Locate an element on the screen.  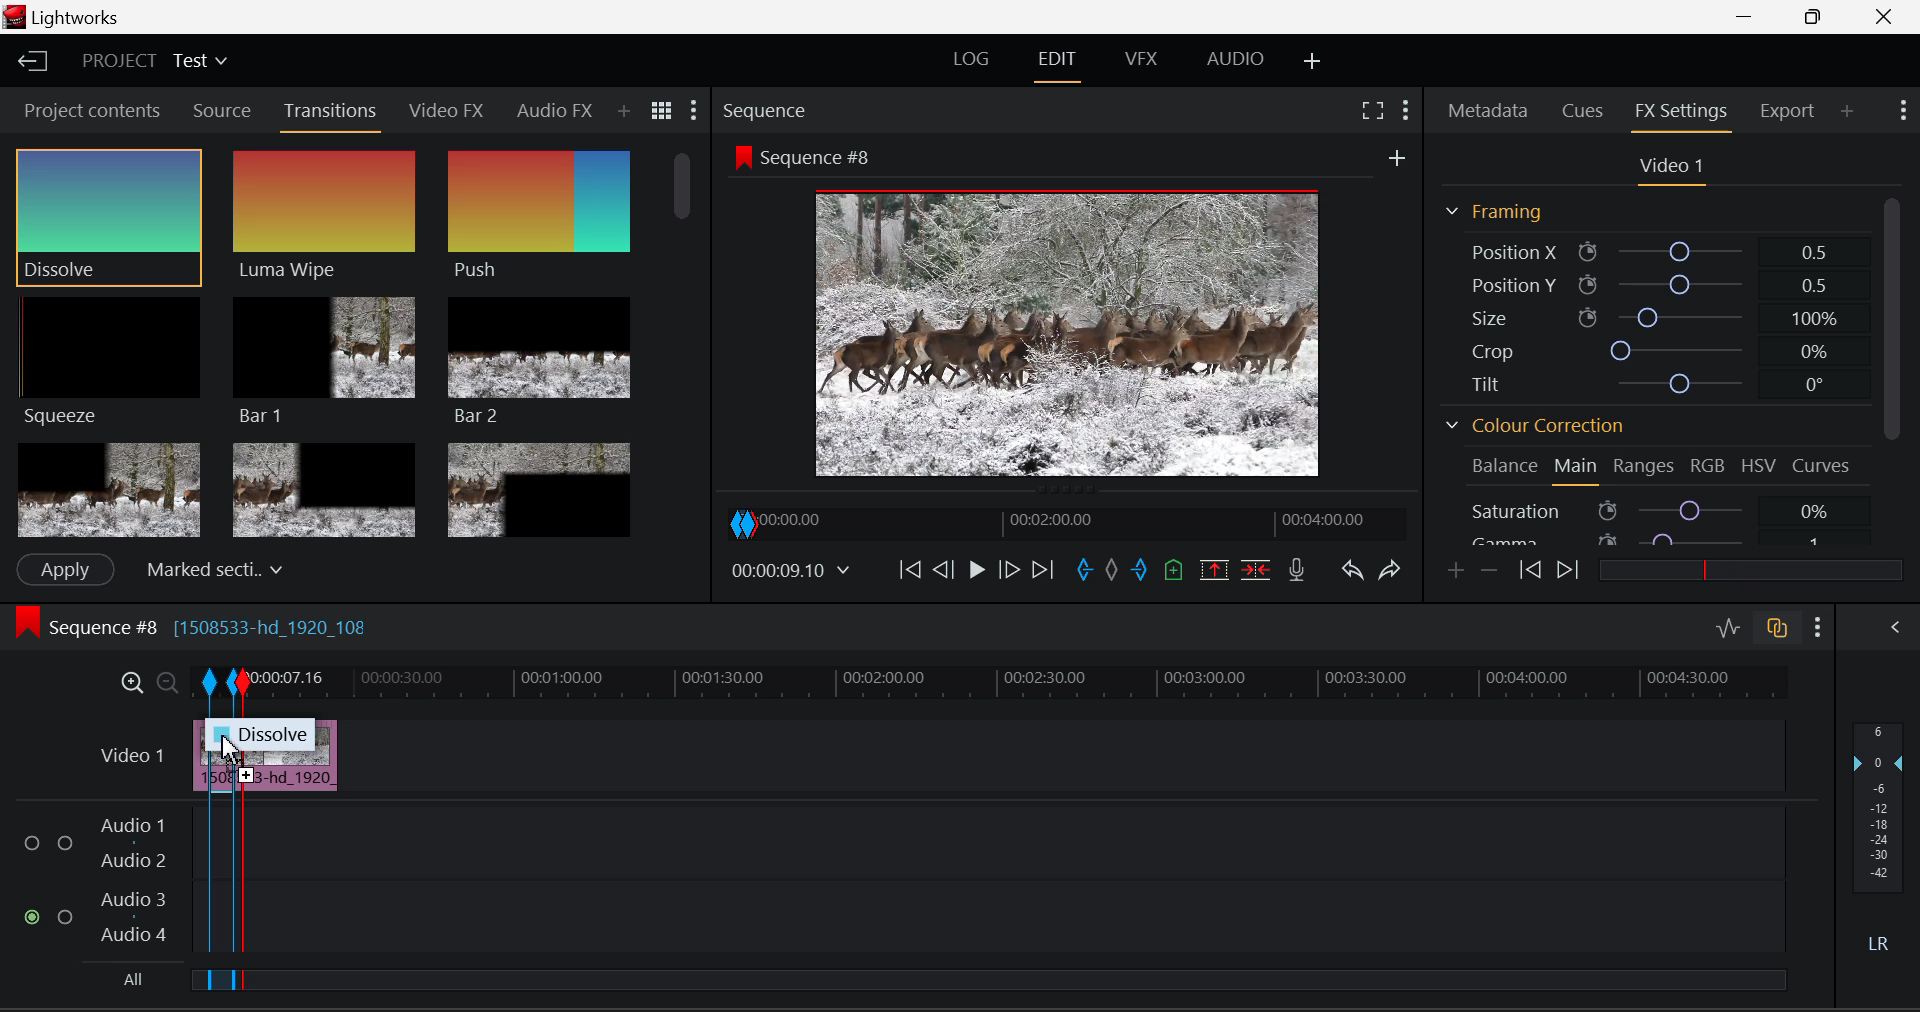
Toggle Audio Level Editing is located at coordinates (1730, 630).